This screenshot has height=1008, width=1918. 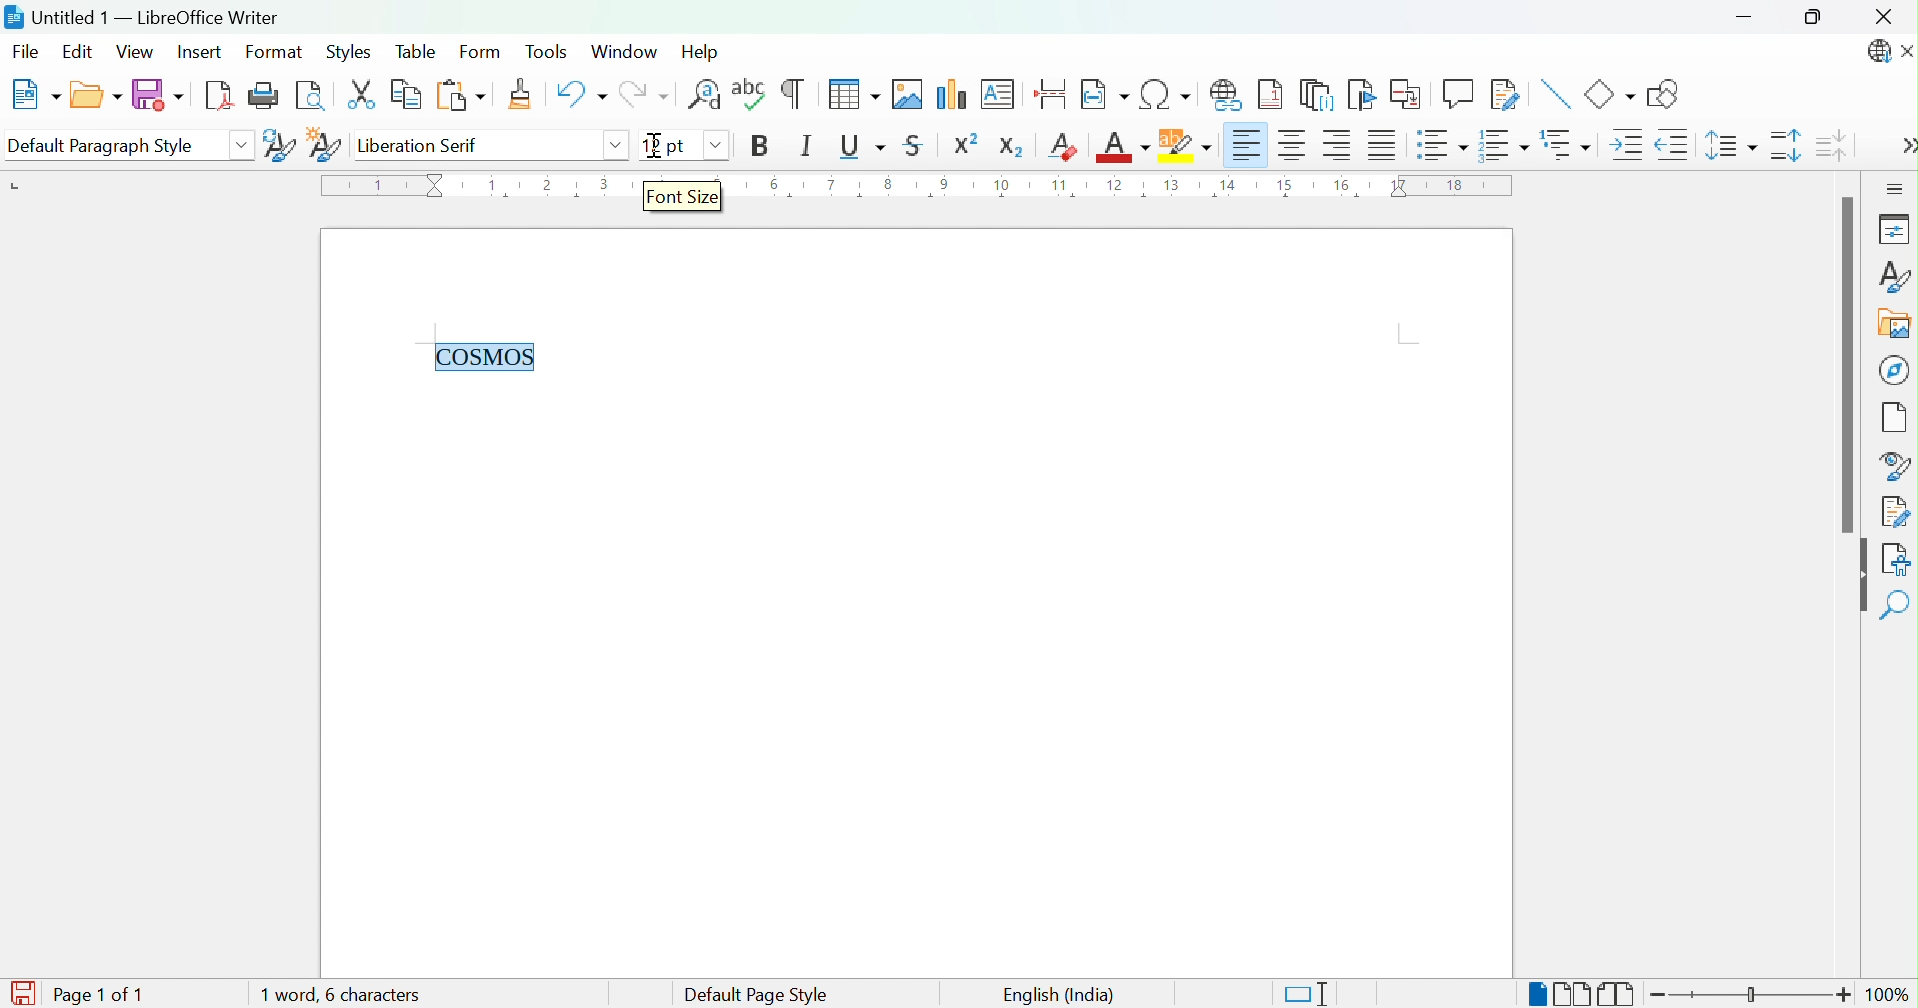 What do you see at coordinates (1049, 89) in the screenshot?
I see `Insert Page Break` at bounding box center [1049, 89].